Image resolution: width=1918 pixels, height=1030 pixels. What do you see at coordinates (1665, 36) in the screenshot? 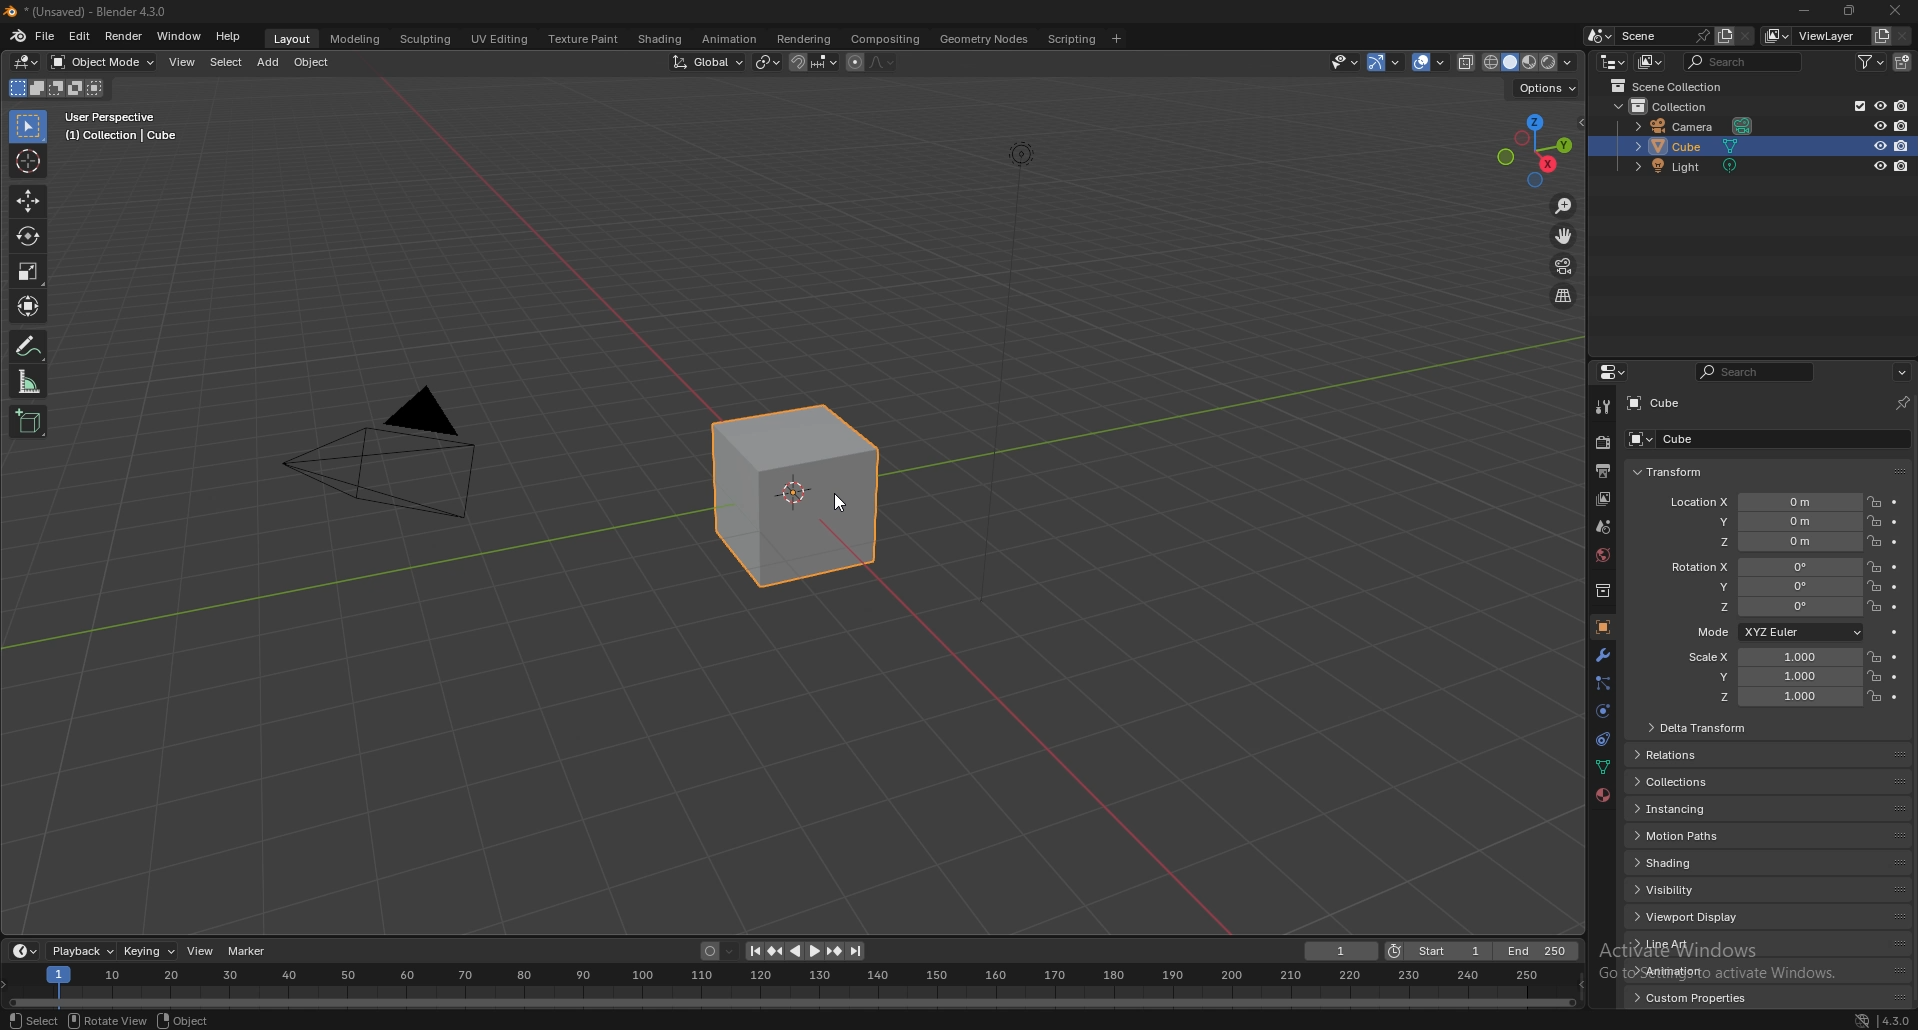
I see `scene` at bounding box center [1665, 36].